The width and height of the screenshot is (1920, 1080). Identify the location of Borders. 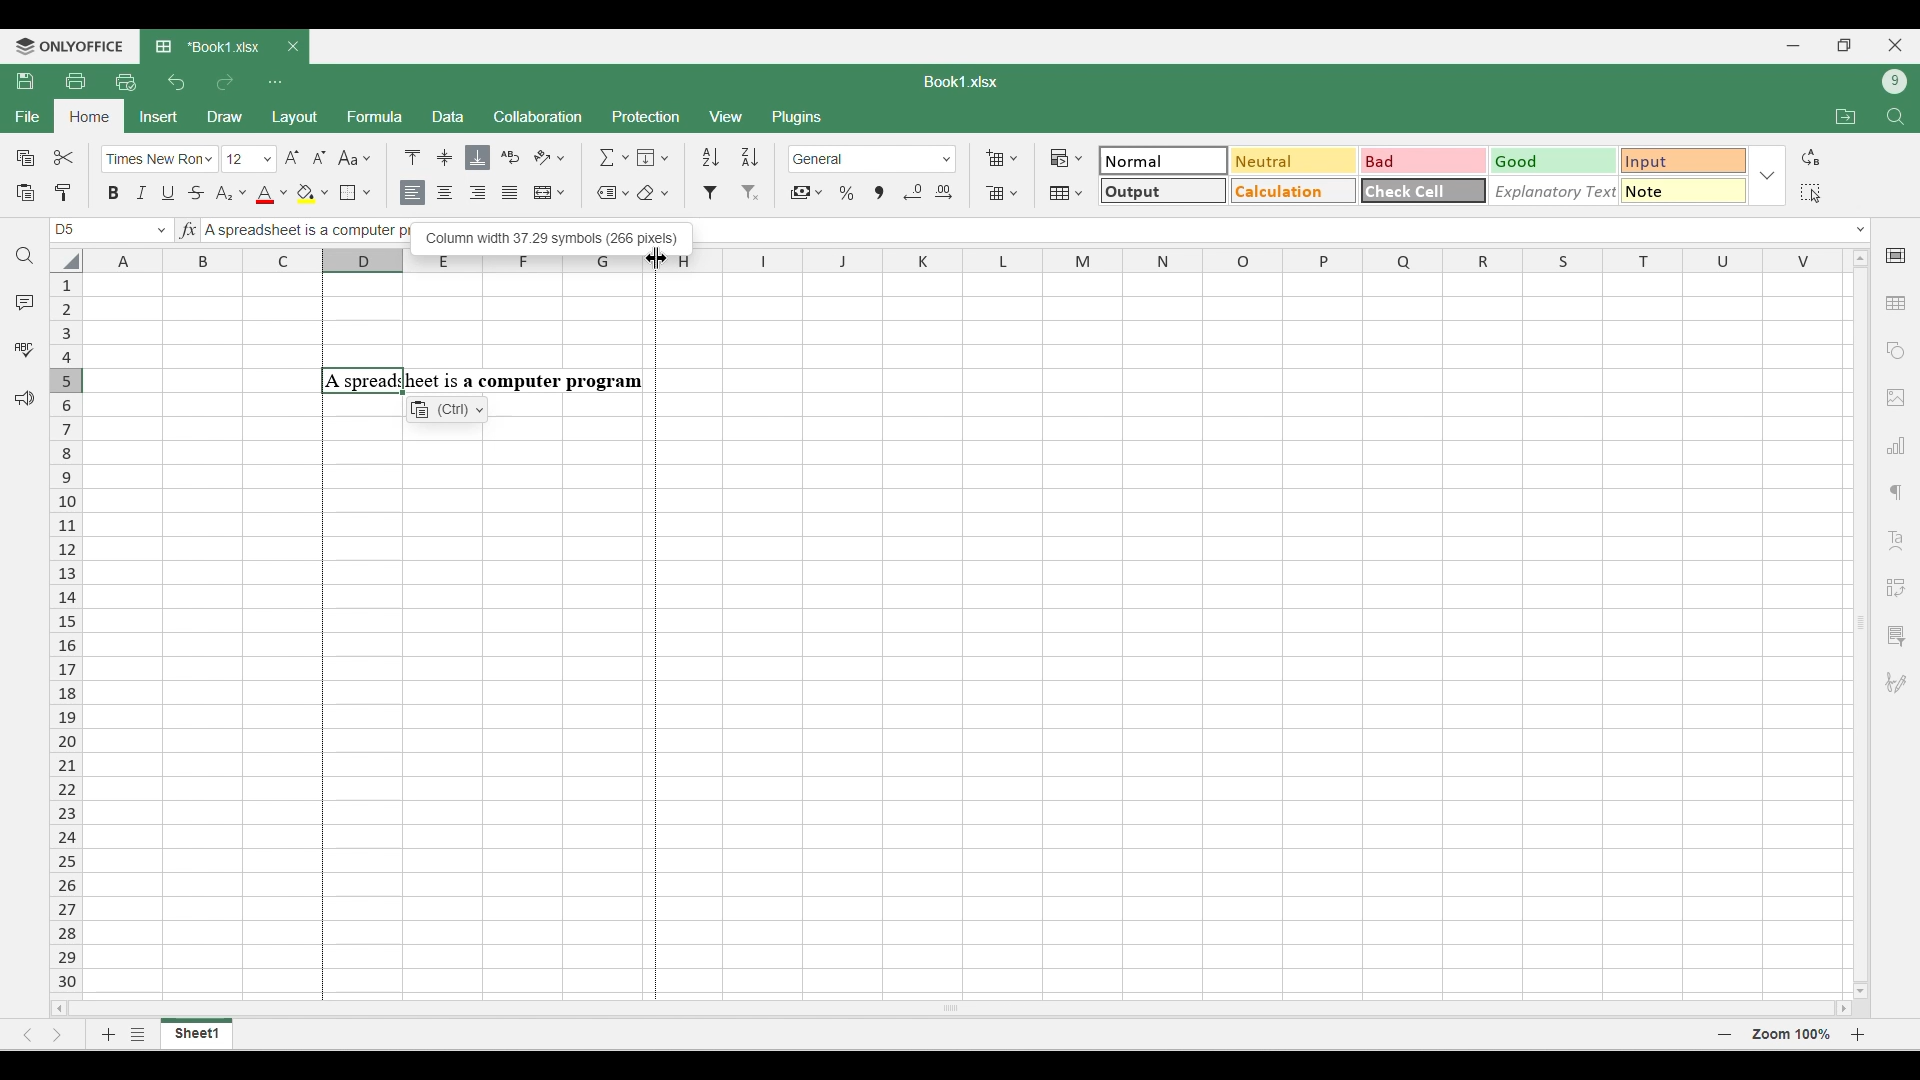
(355, 193).